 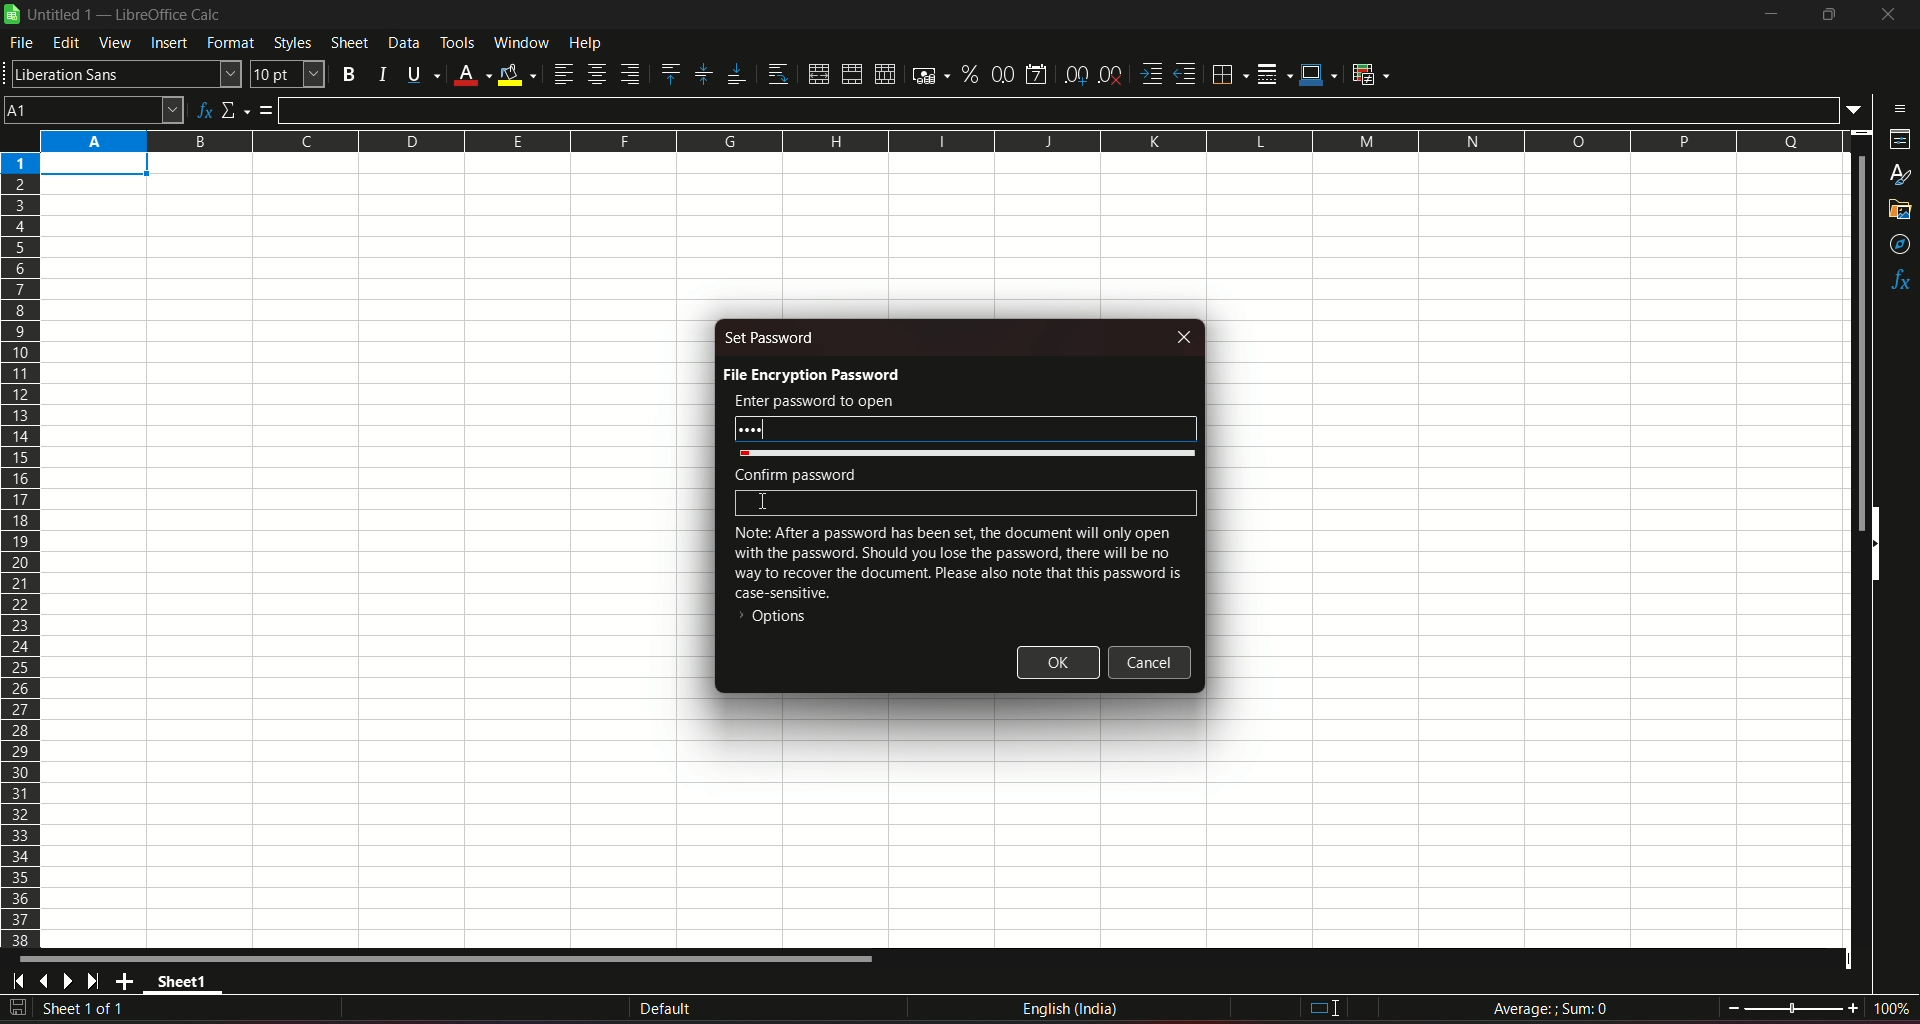 What do you see at coordinates (124, 75) in the screenshot?
I see `font styles` at bounding box center [124, 75].